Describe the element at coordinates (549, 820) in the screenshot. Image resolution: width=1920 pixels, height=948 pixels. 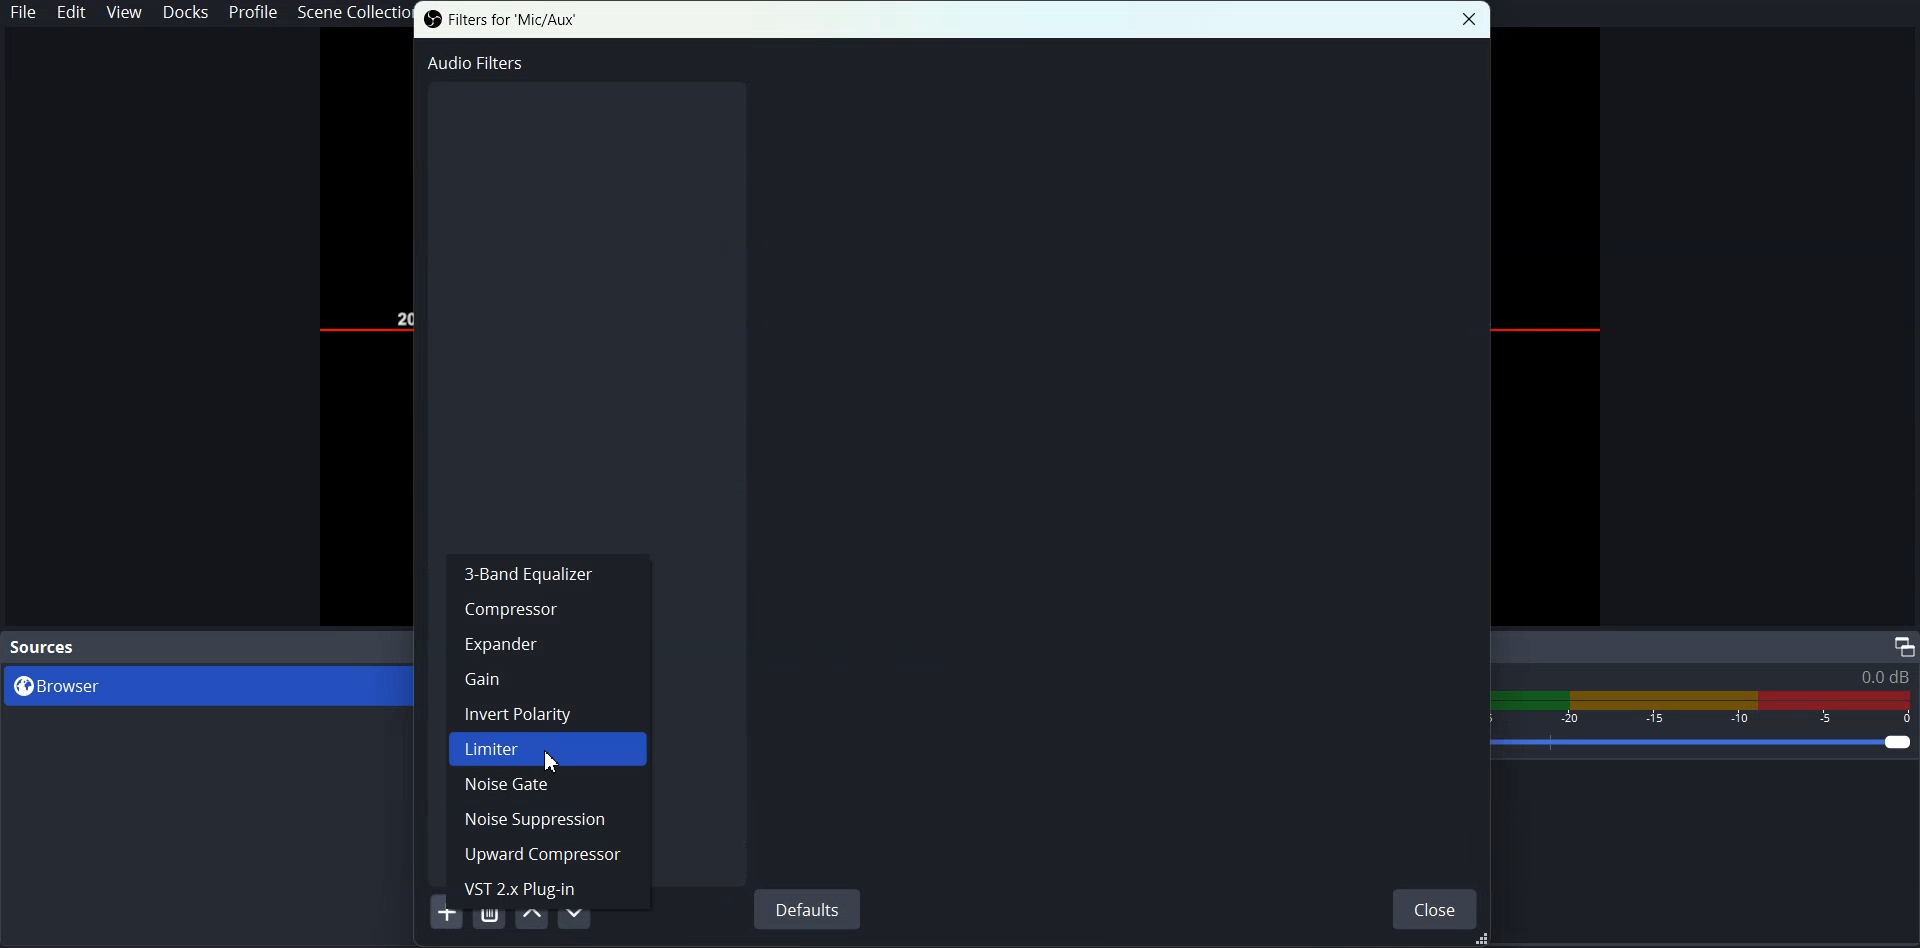
I see `Noise Suppression` at that location.